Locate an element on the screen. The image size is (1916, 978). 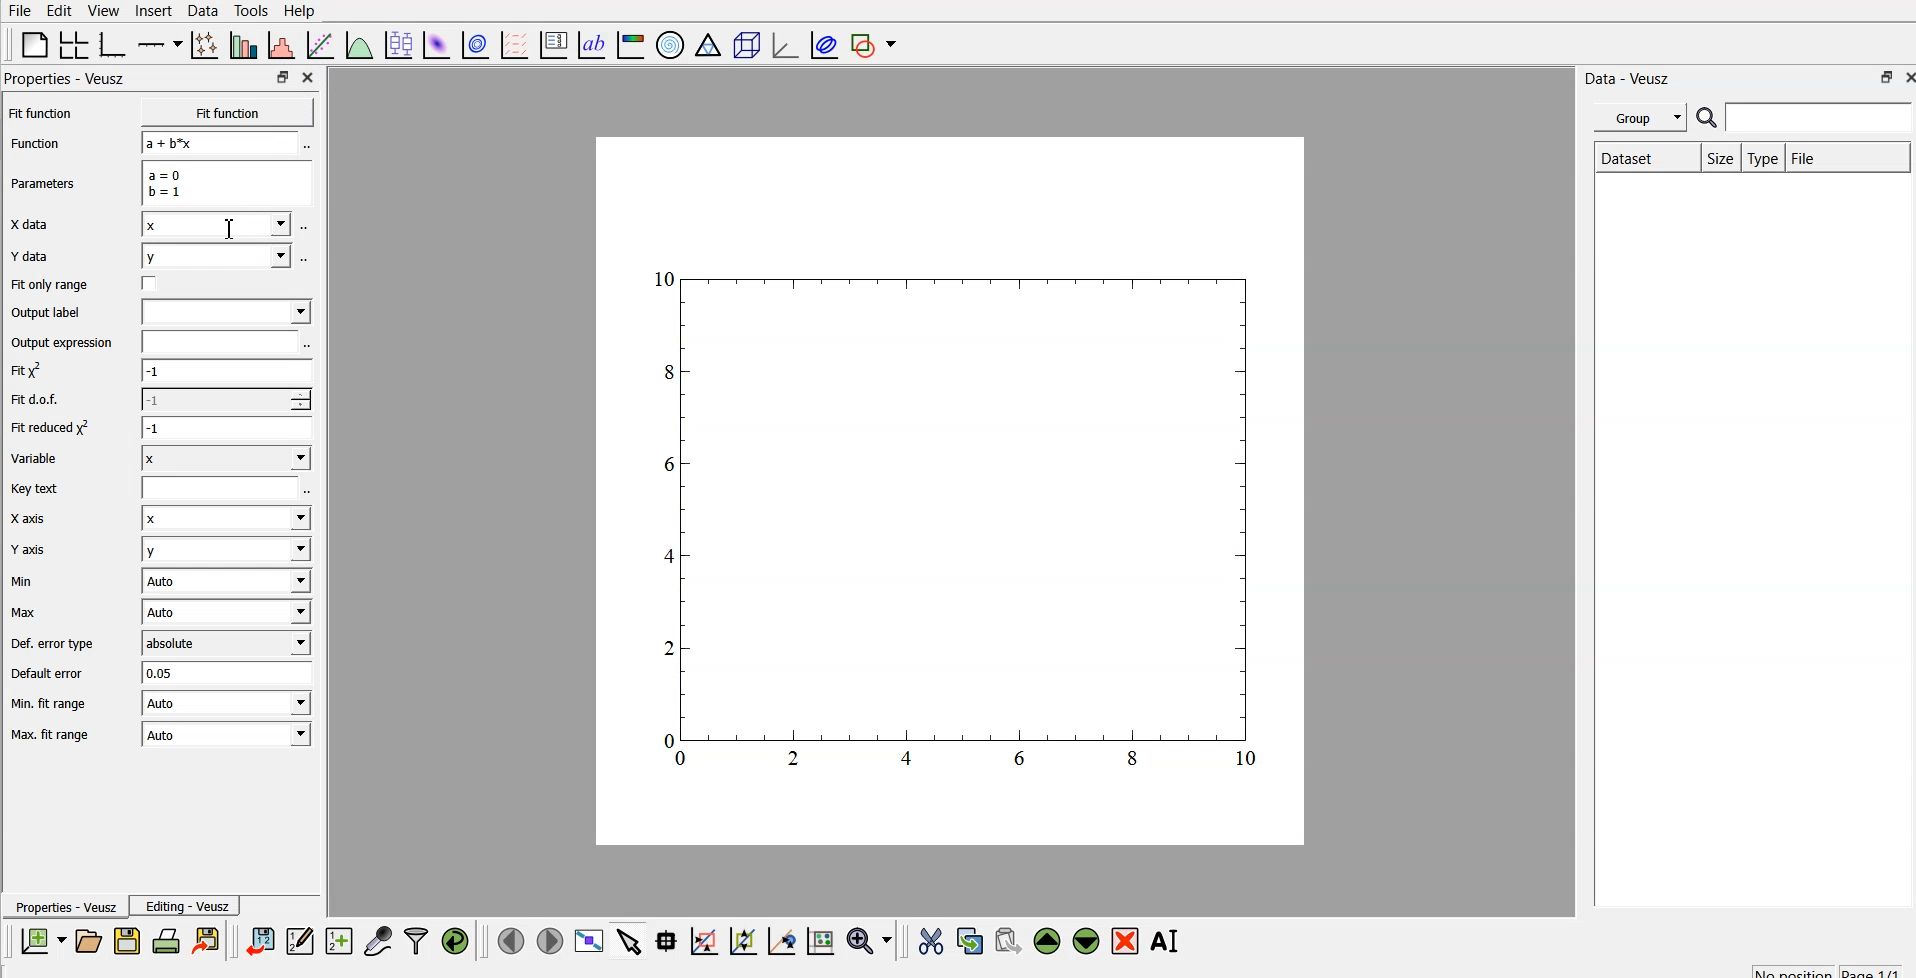
insert is located at coordinates (151, 10).